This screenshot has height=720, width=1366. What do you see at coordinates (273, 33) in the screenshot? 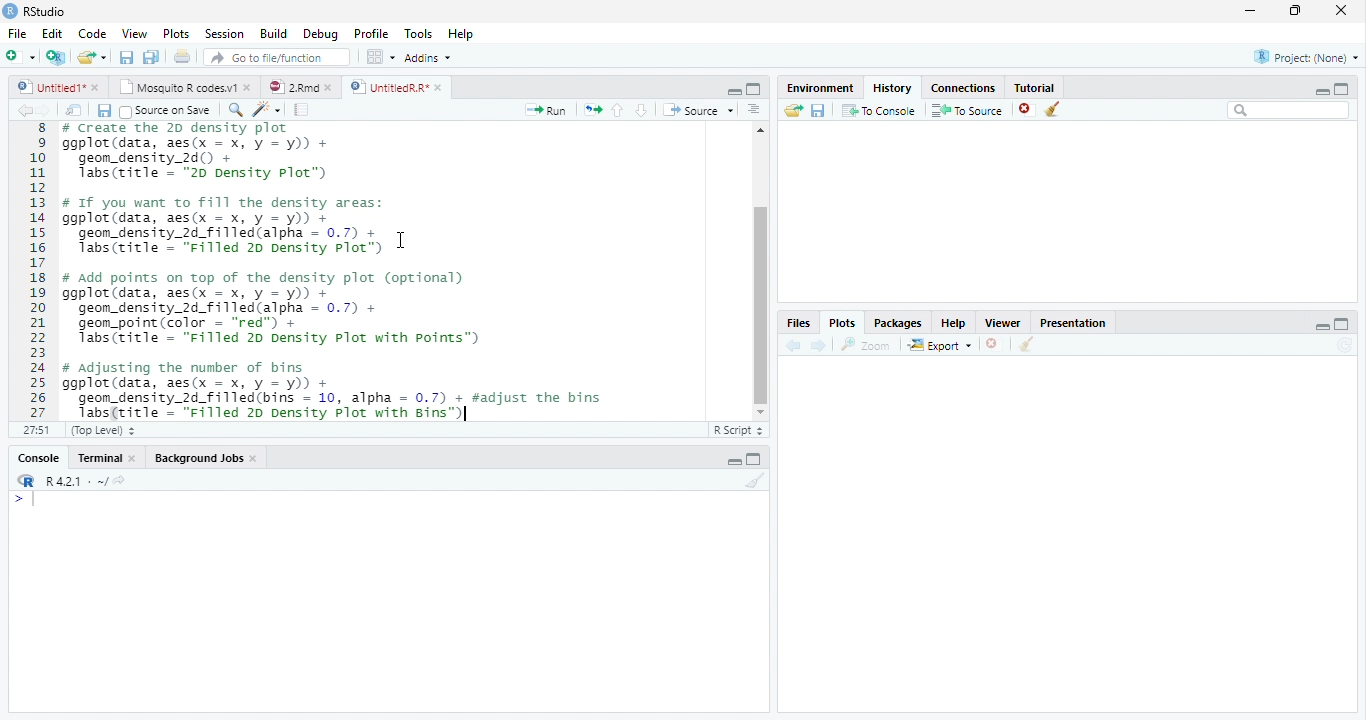
I see `Build` at bounding box center [273, 33].